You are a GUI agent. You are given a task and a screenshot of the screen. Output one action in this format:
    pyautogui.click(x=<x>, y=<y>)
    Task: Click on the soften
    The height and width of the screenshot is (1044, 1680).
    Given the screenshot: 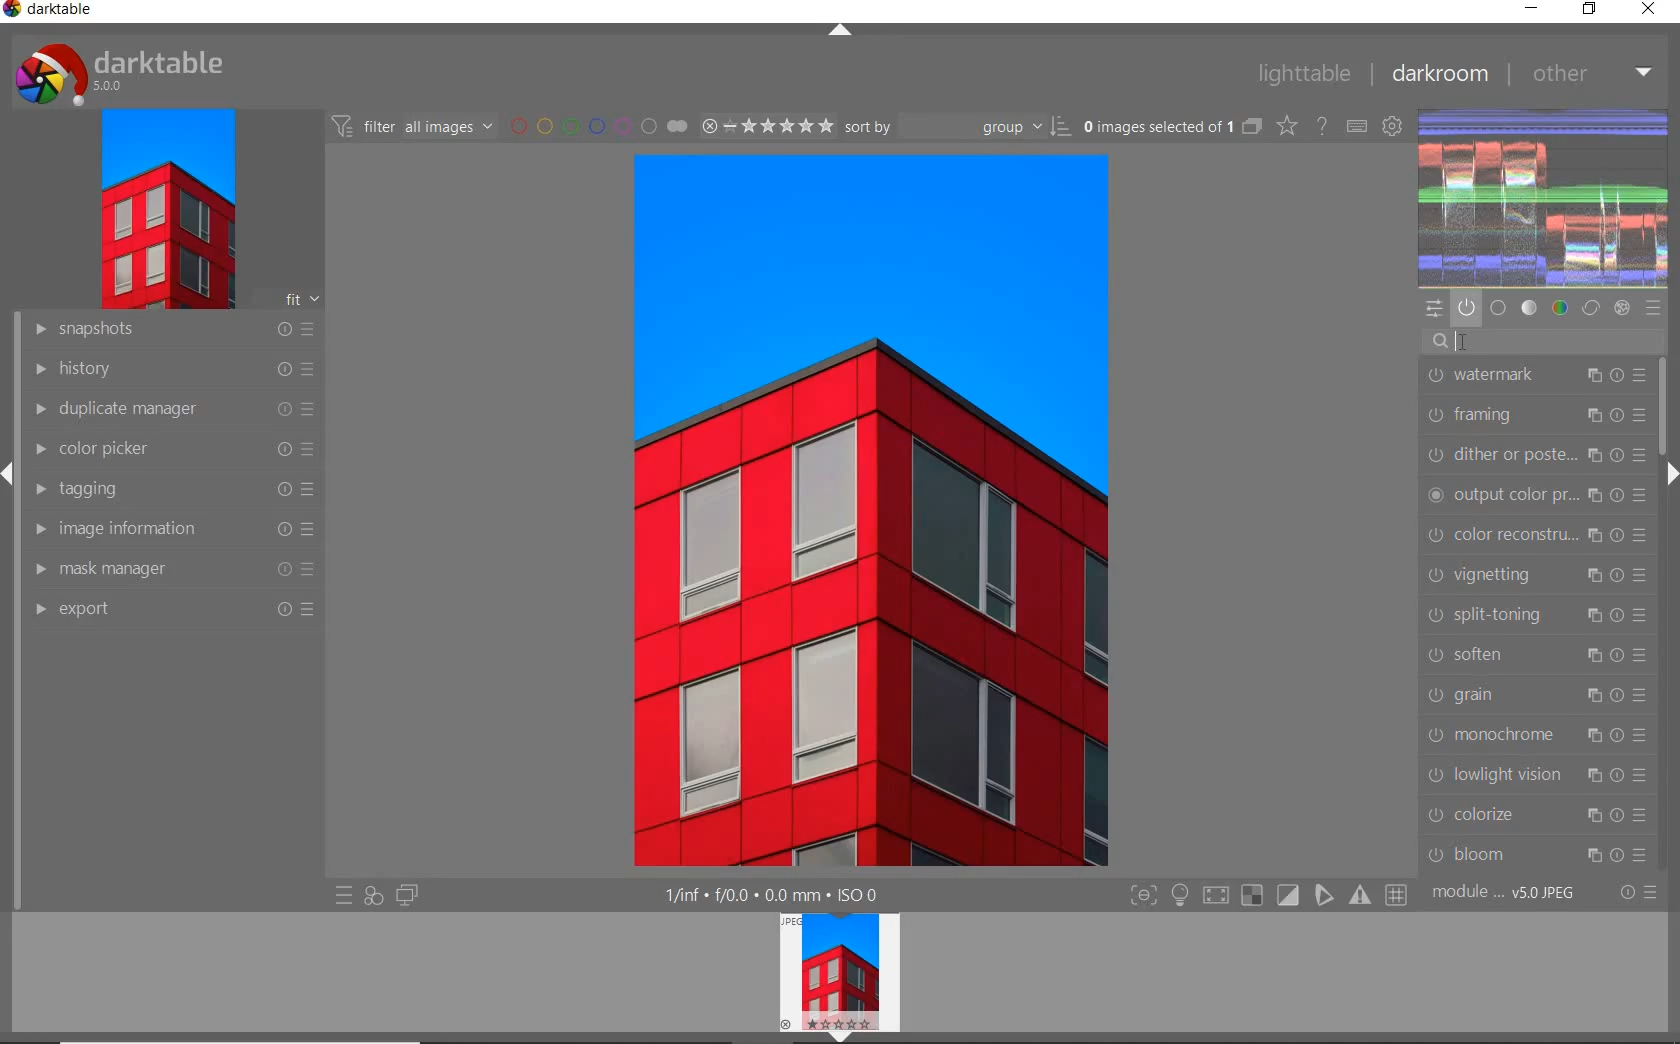 What is the action you would take?
    pyautogui.click(x=1538, y=652)
    